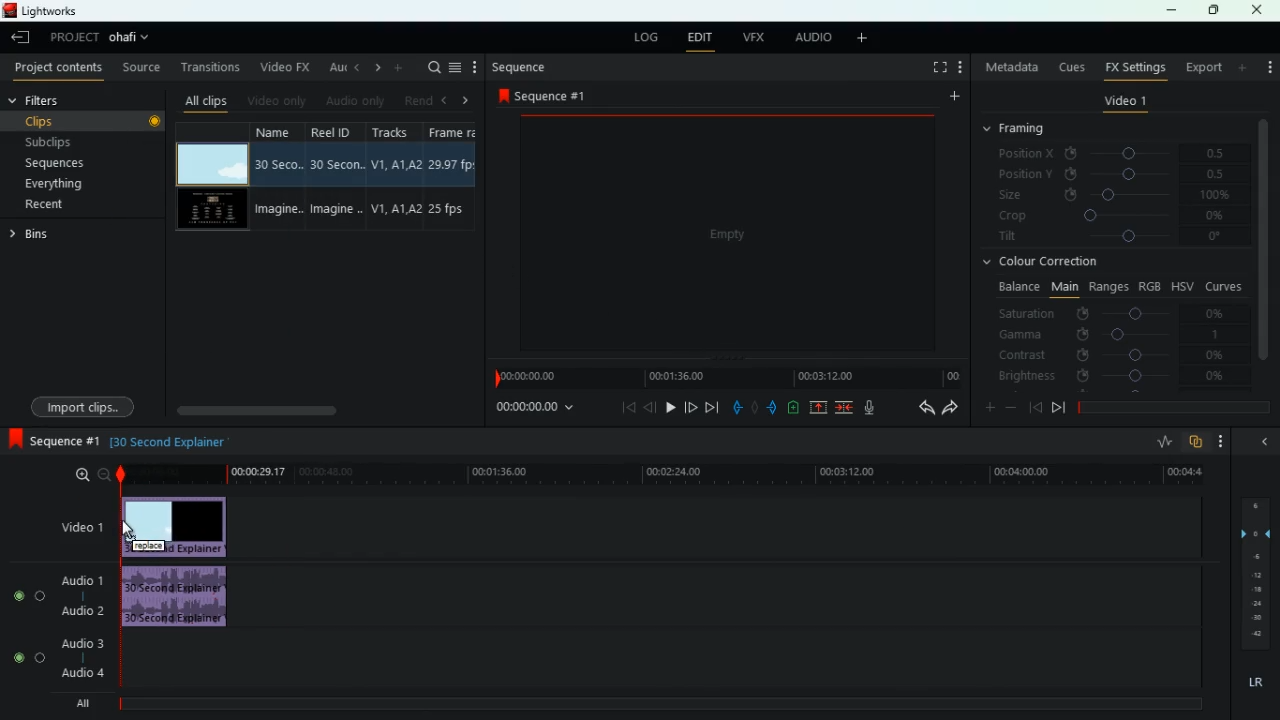 Image resolution: width=1280 pixels, height=720 pixels. I want to click on size, so click(1115, 194).